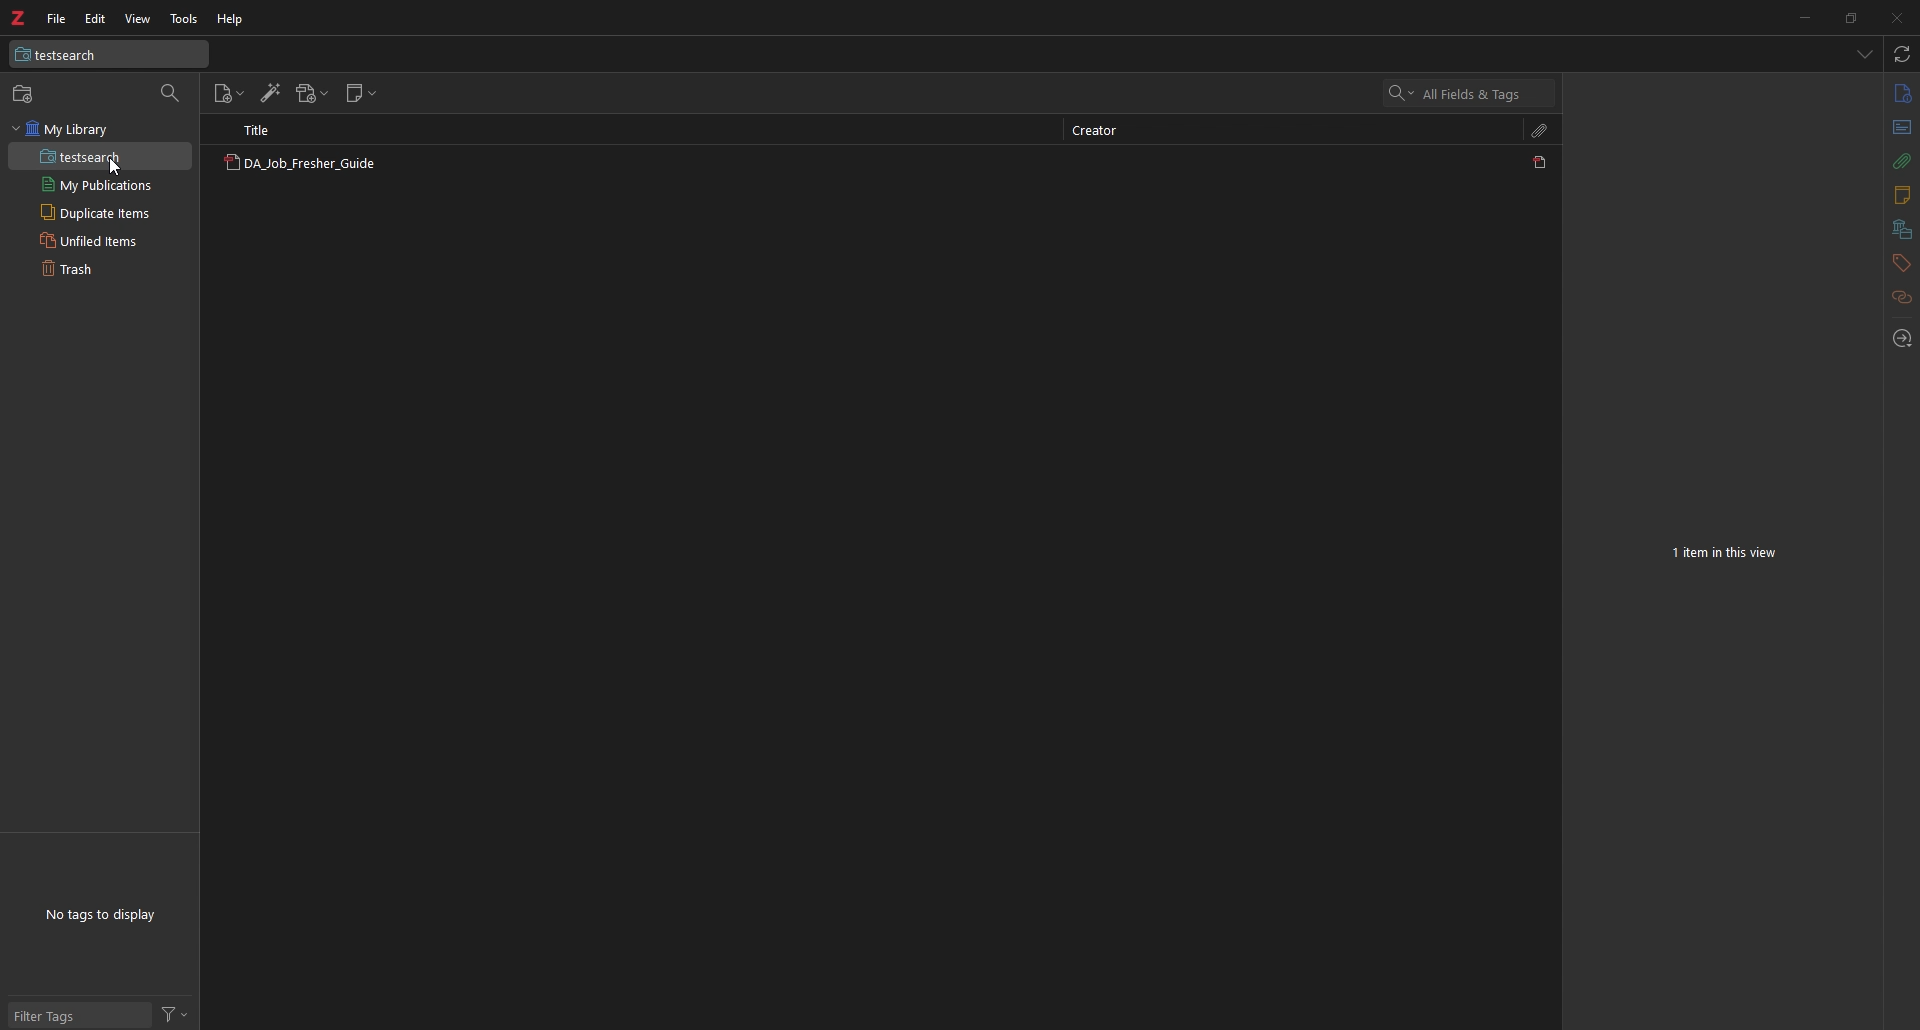  What do you see at coordinates (100, 915) in the screenshot?
I see `No tags to display` at bounding box center [100, 915].